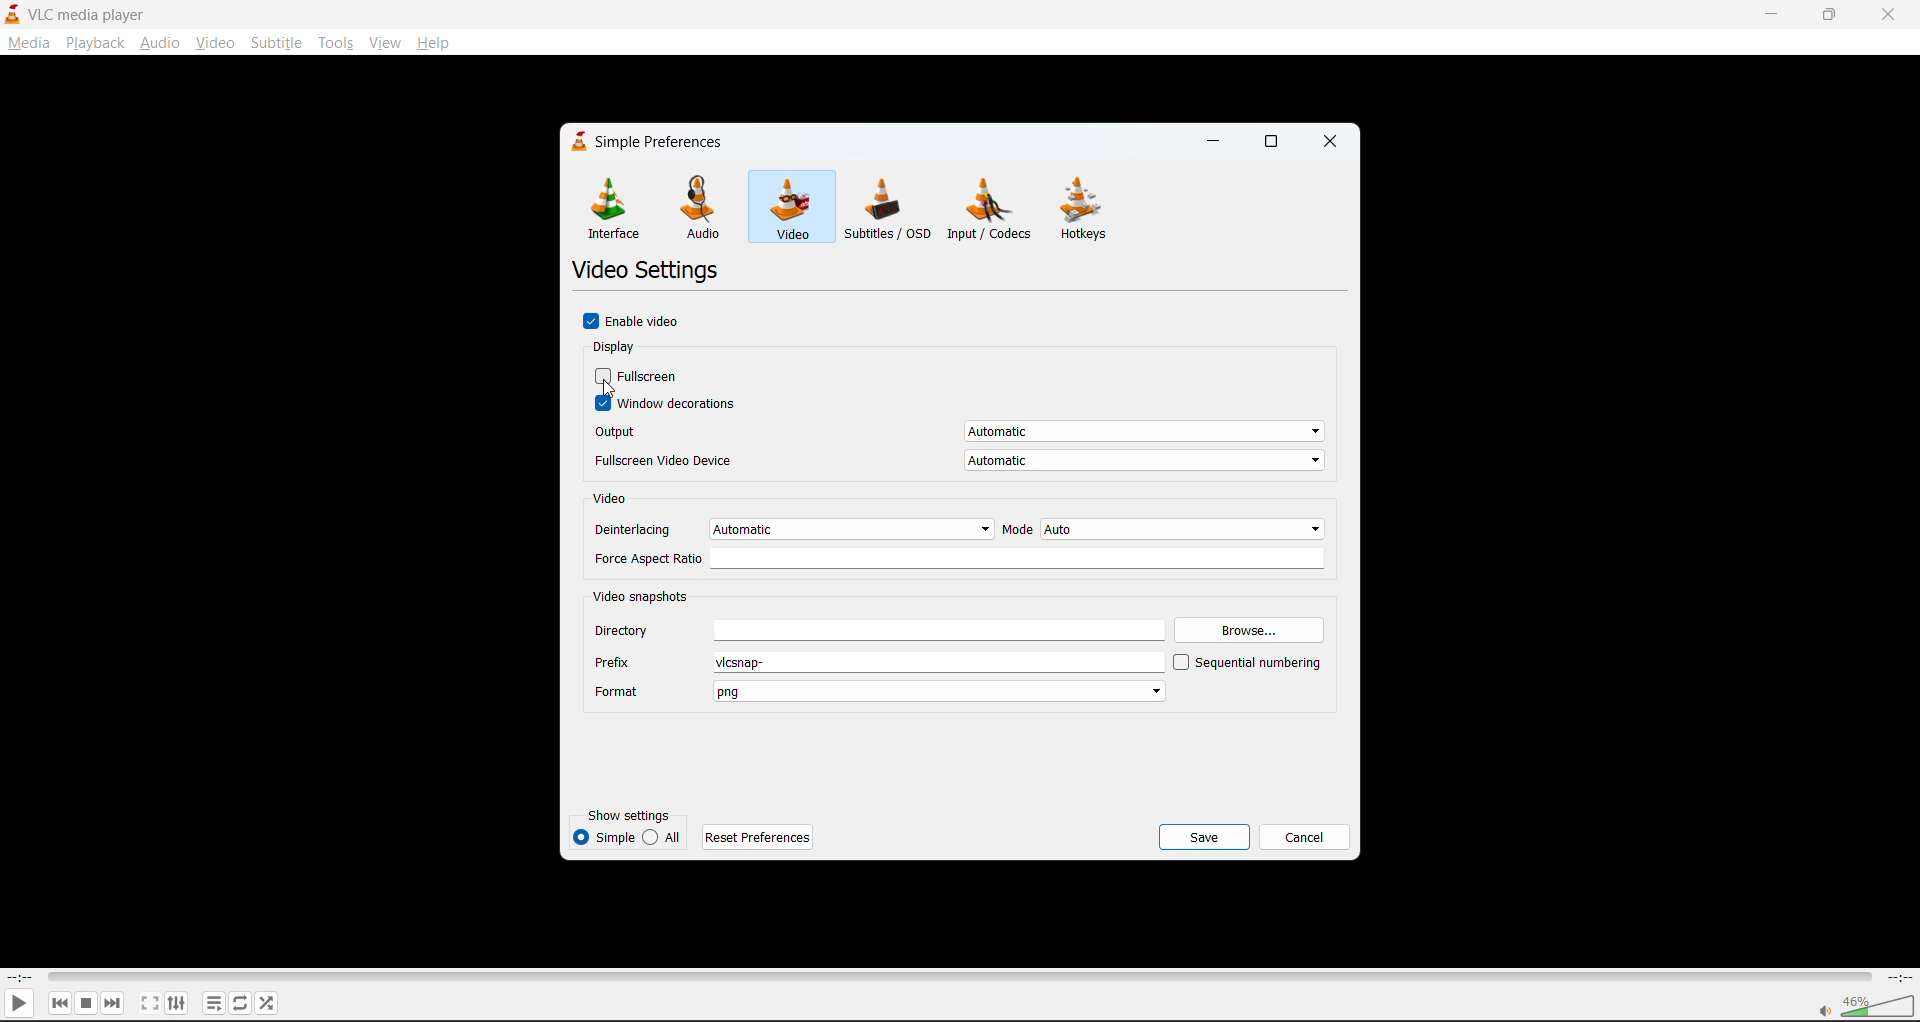 This screenshot has width=1920, height=1022. I want to click on stop, so click(88, 1002).